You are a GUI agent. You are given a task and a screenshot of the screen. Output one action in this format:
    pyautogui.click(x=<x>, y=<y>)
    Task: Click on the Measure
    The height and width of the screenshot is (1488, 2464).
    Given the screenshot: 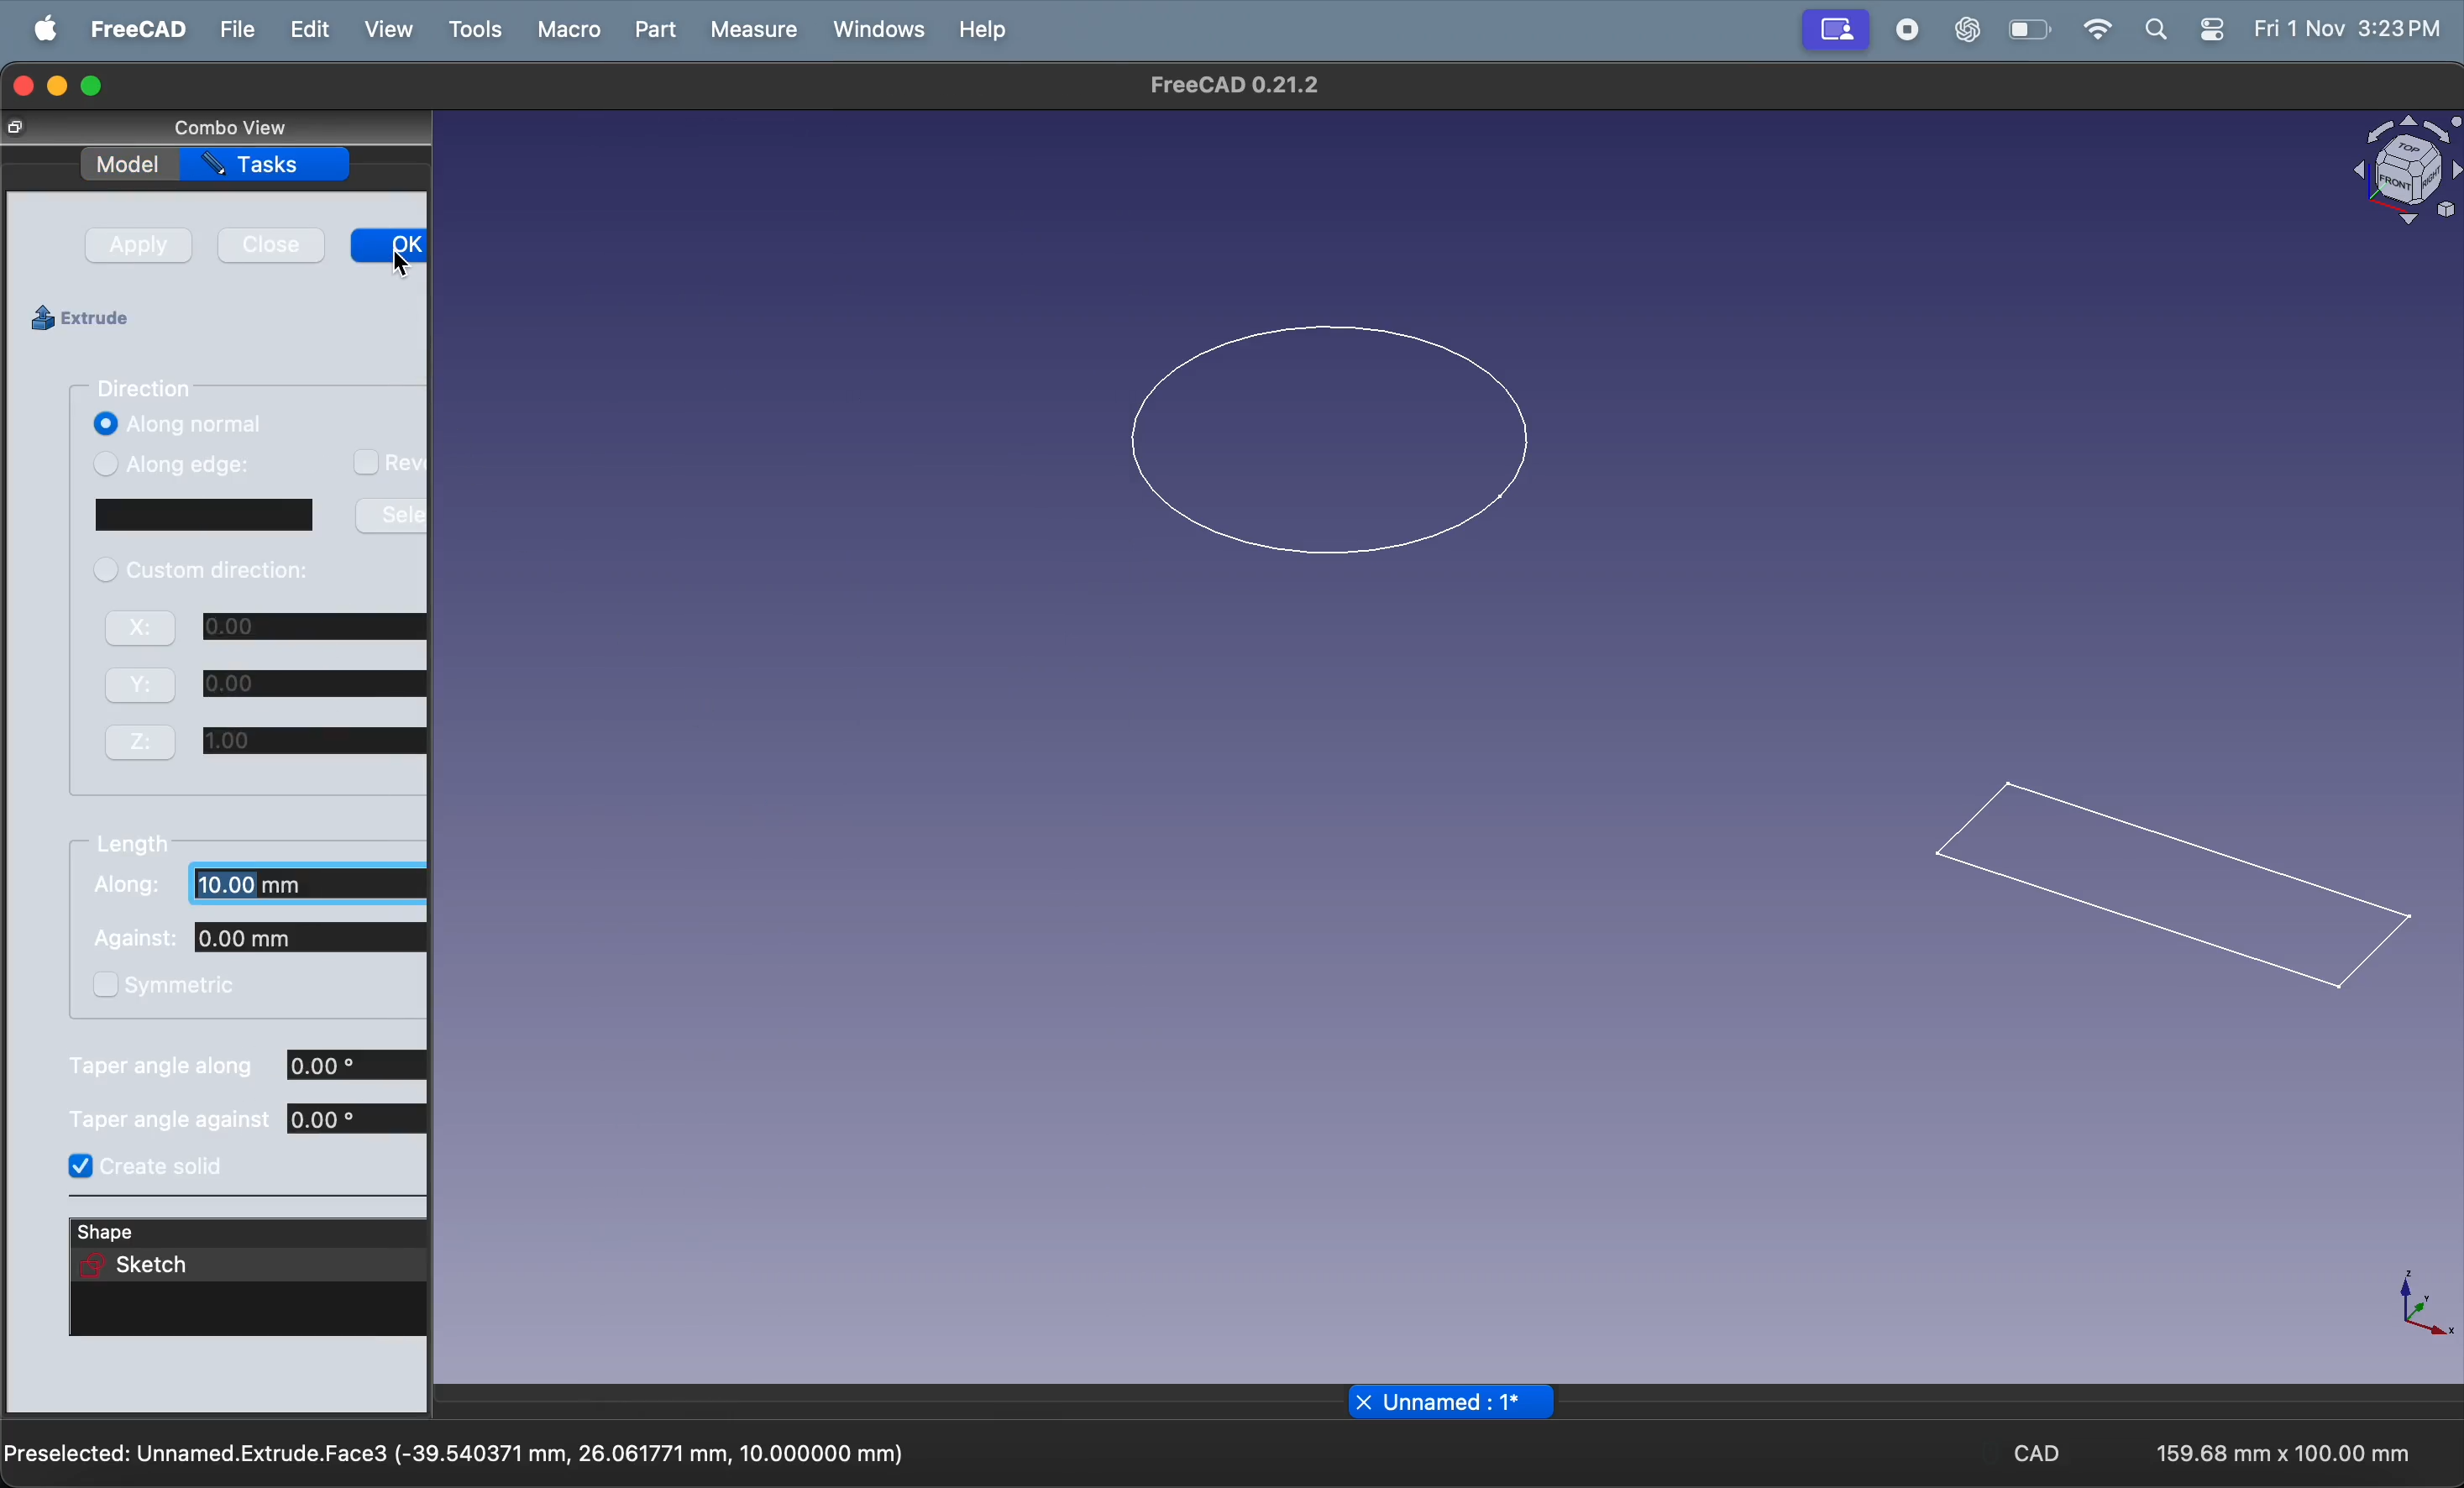 What is the action you would take?
    pyautogui.click(x=754, y=31)
    